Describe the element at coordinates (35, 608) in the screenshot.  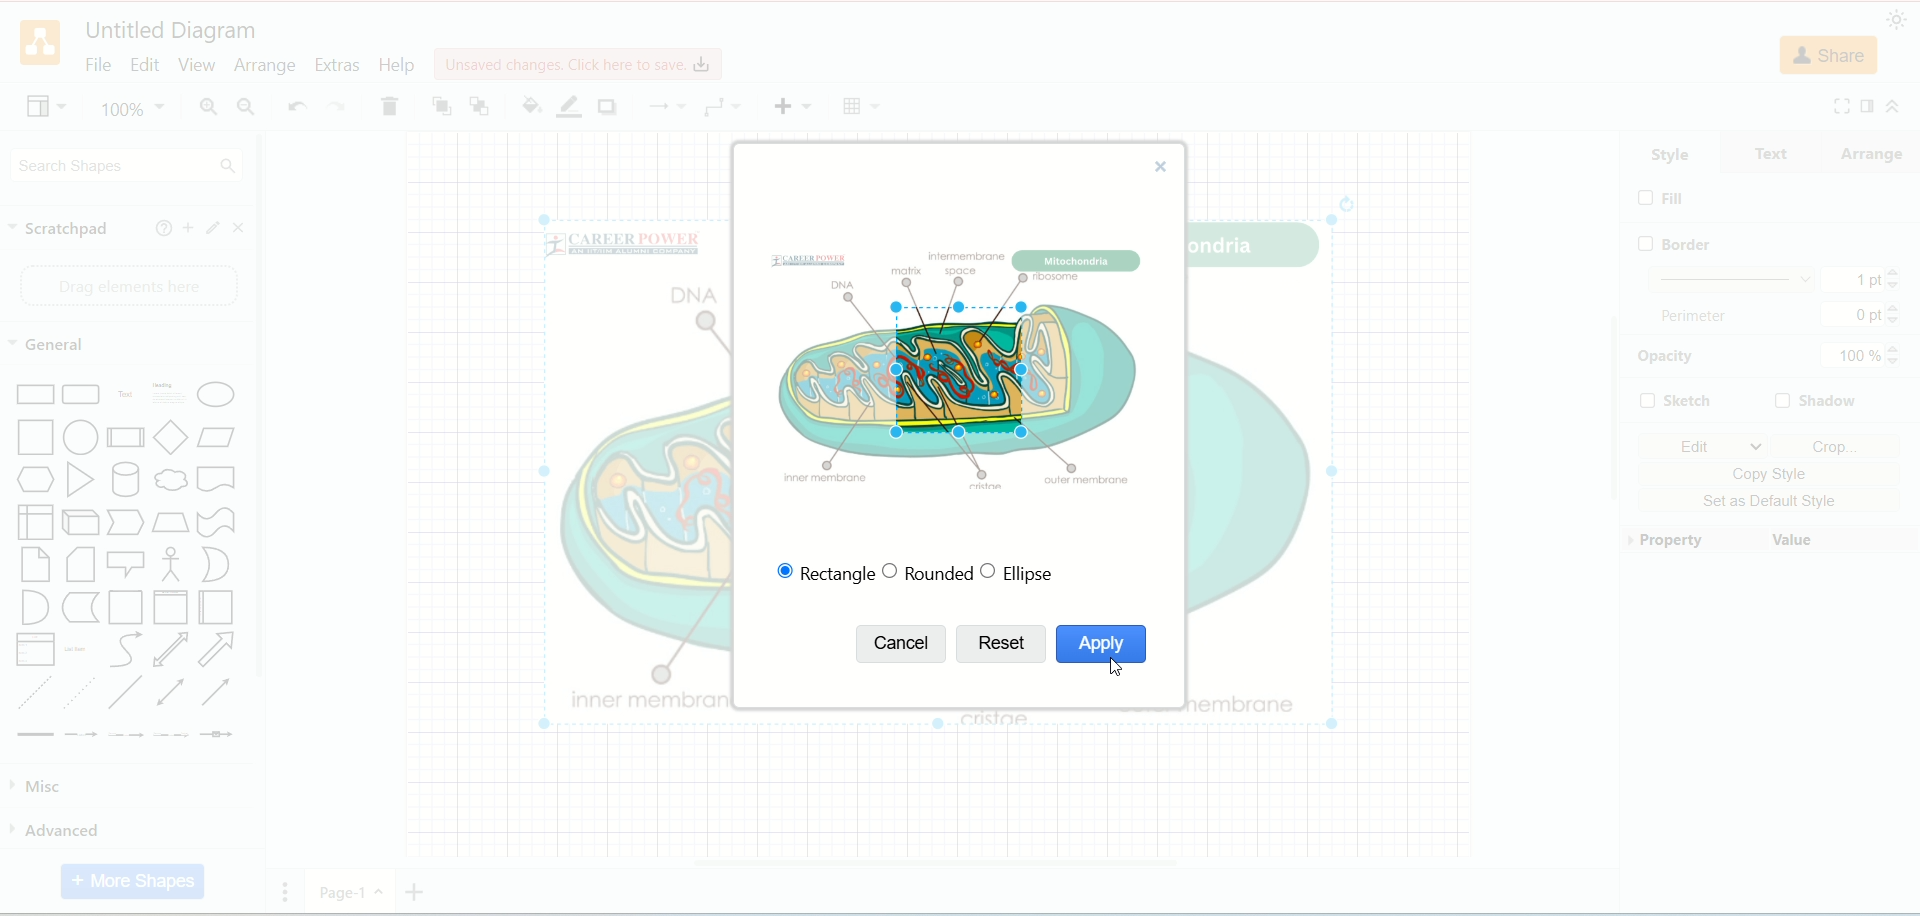
I see `And` at that location.